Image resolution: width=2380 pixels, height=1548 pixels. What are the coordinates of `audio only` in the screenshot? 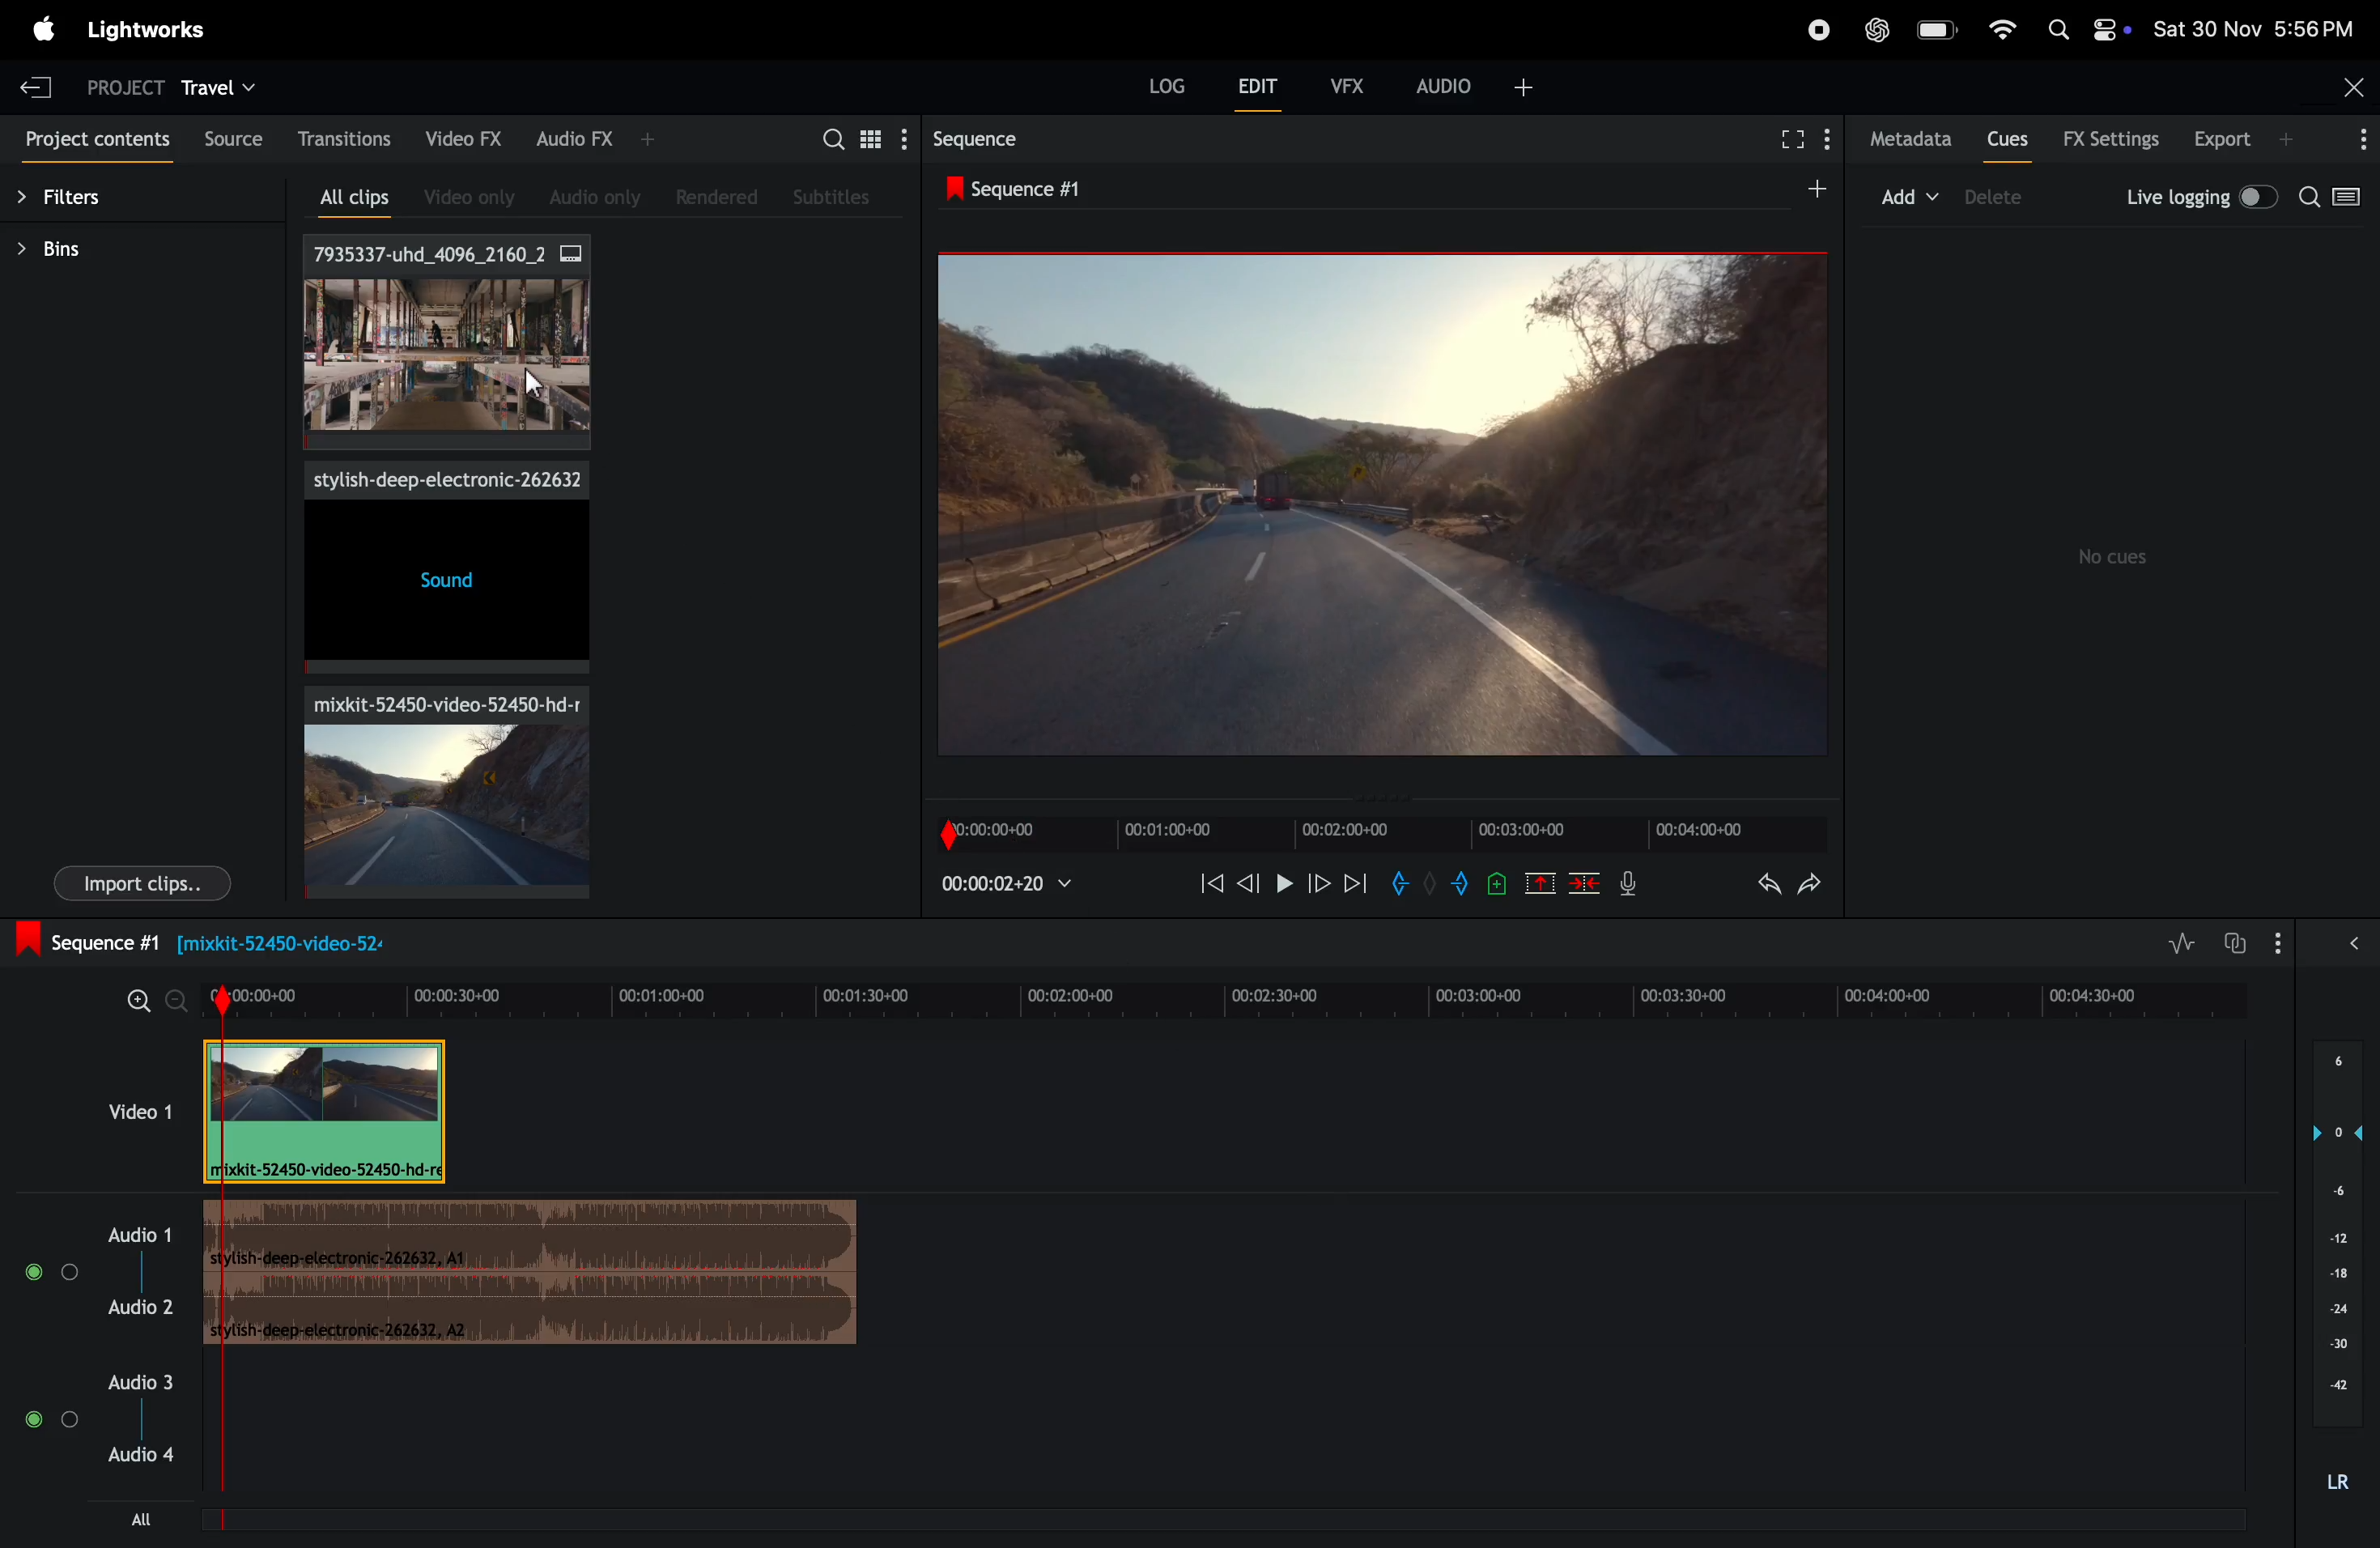 It's located at (587, 194).